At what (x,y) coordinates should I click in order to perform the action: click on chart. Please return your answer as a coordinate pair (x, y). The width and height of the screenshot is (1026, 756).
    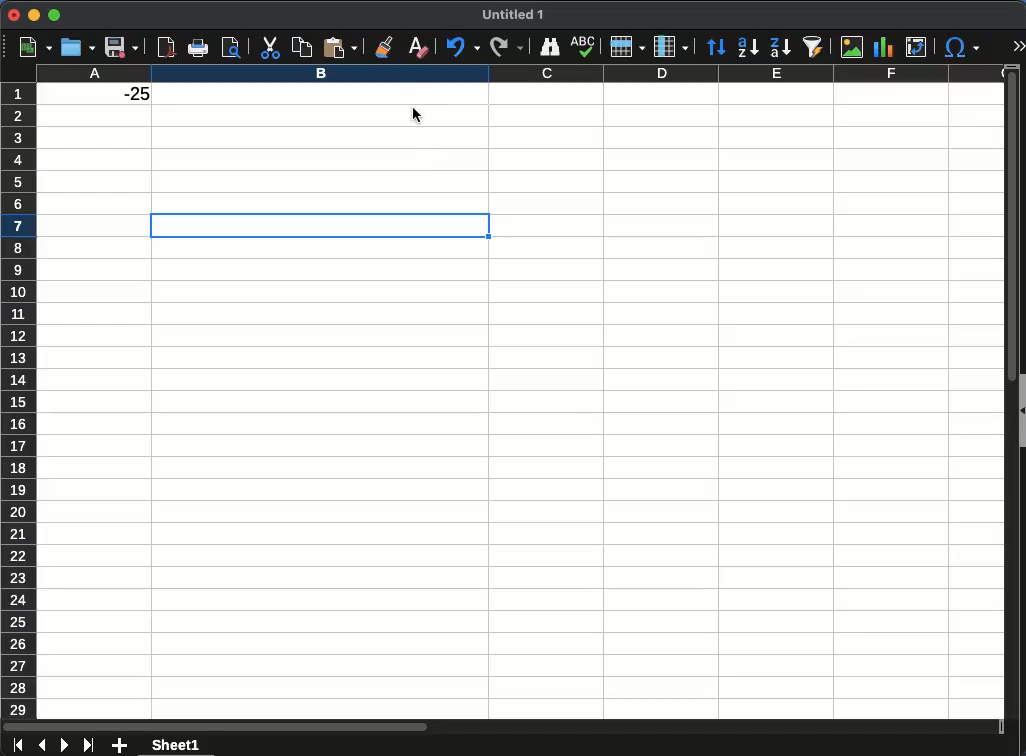
    Looking at the image, I should click on (882, 45).